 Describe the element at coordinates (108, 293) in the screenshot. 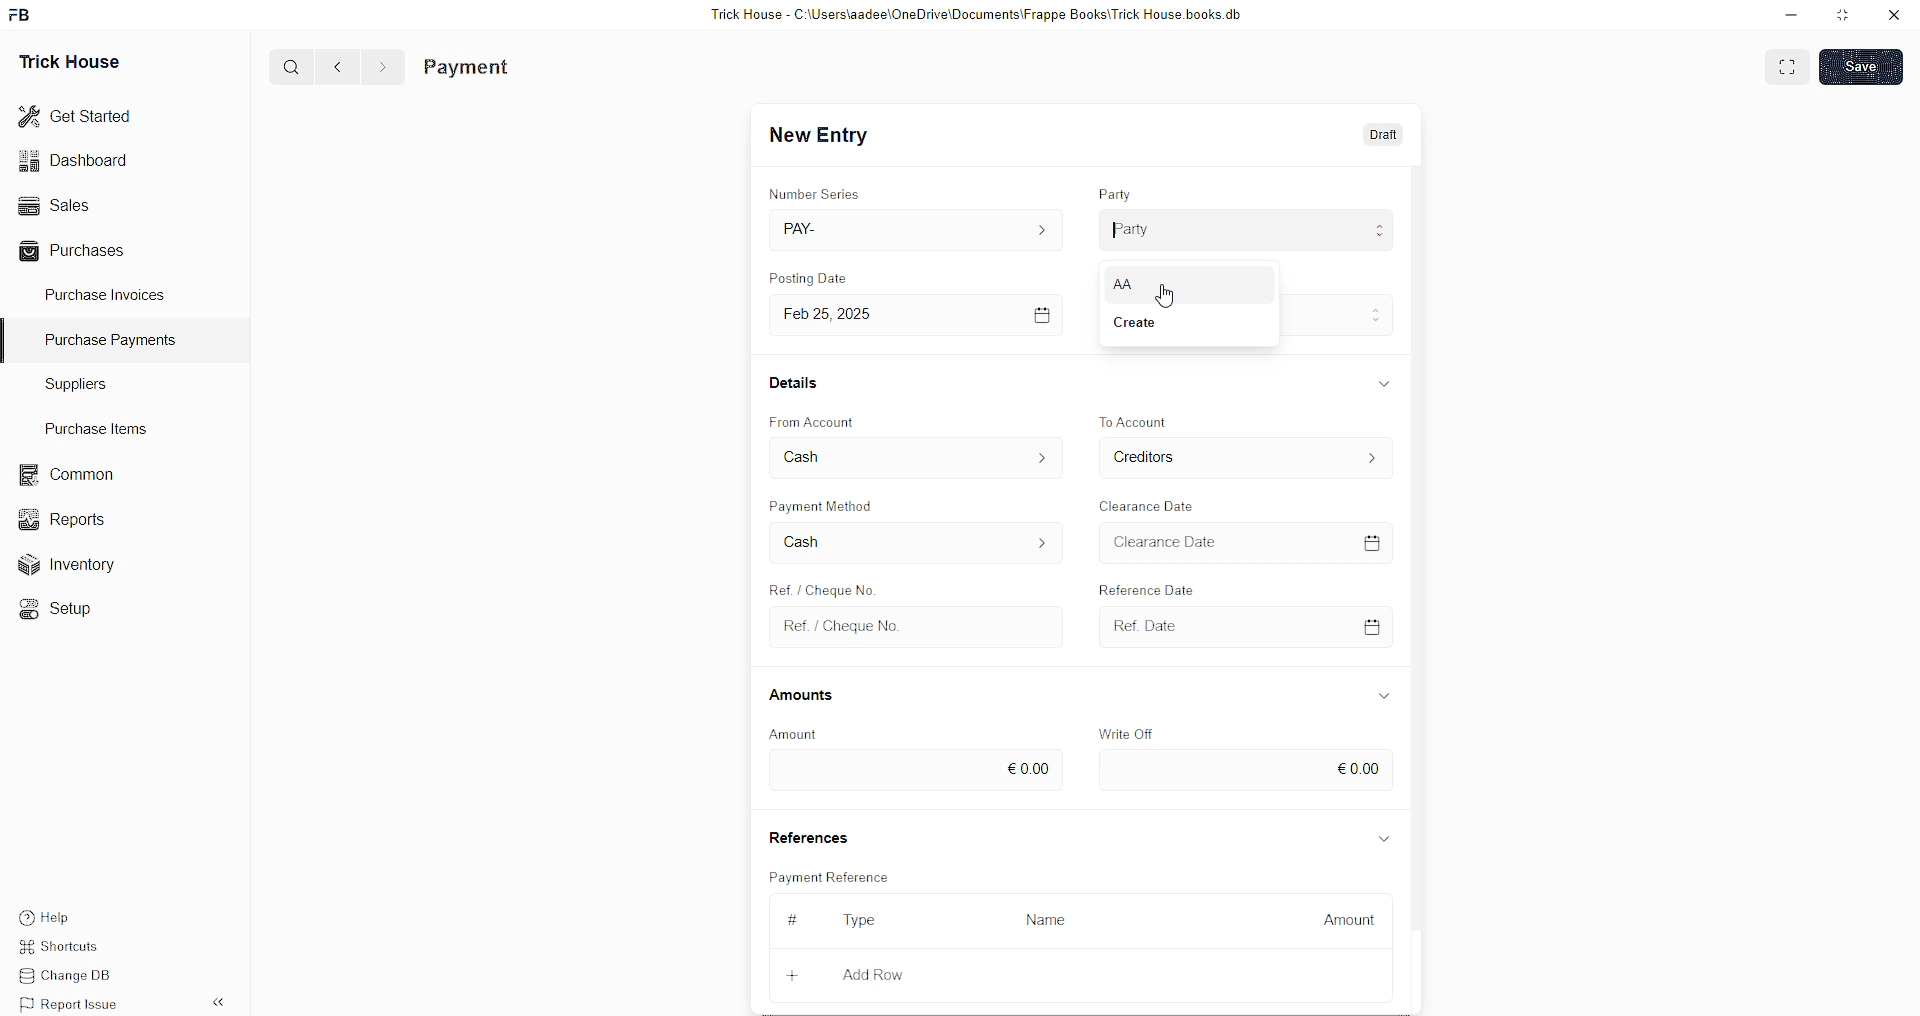

I see `Purchase Invoices` at that location.